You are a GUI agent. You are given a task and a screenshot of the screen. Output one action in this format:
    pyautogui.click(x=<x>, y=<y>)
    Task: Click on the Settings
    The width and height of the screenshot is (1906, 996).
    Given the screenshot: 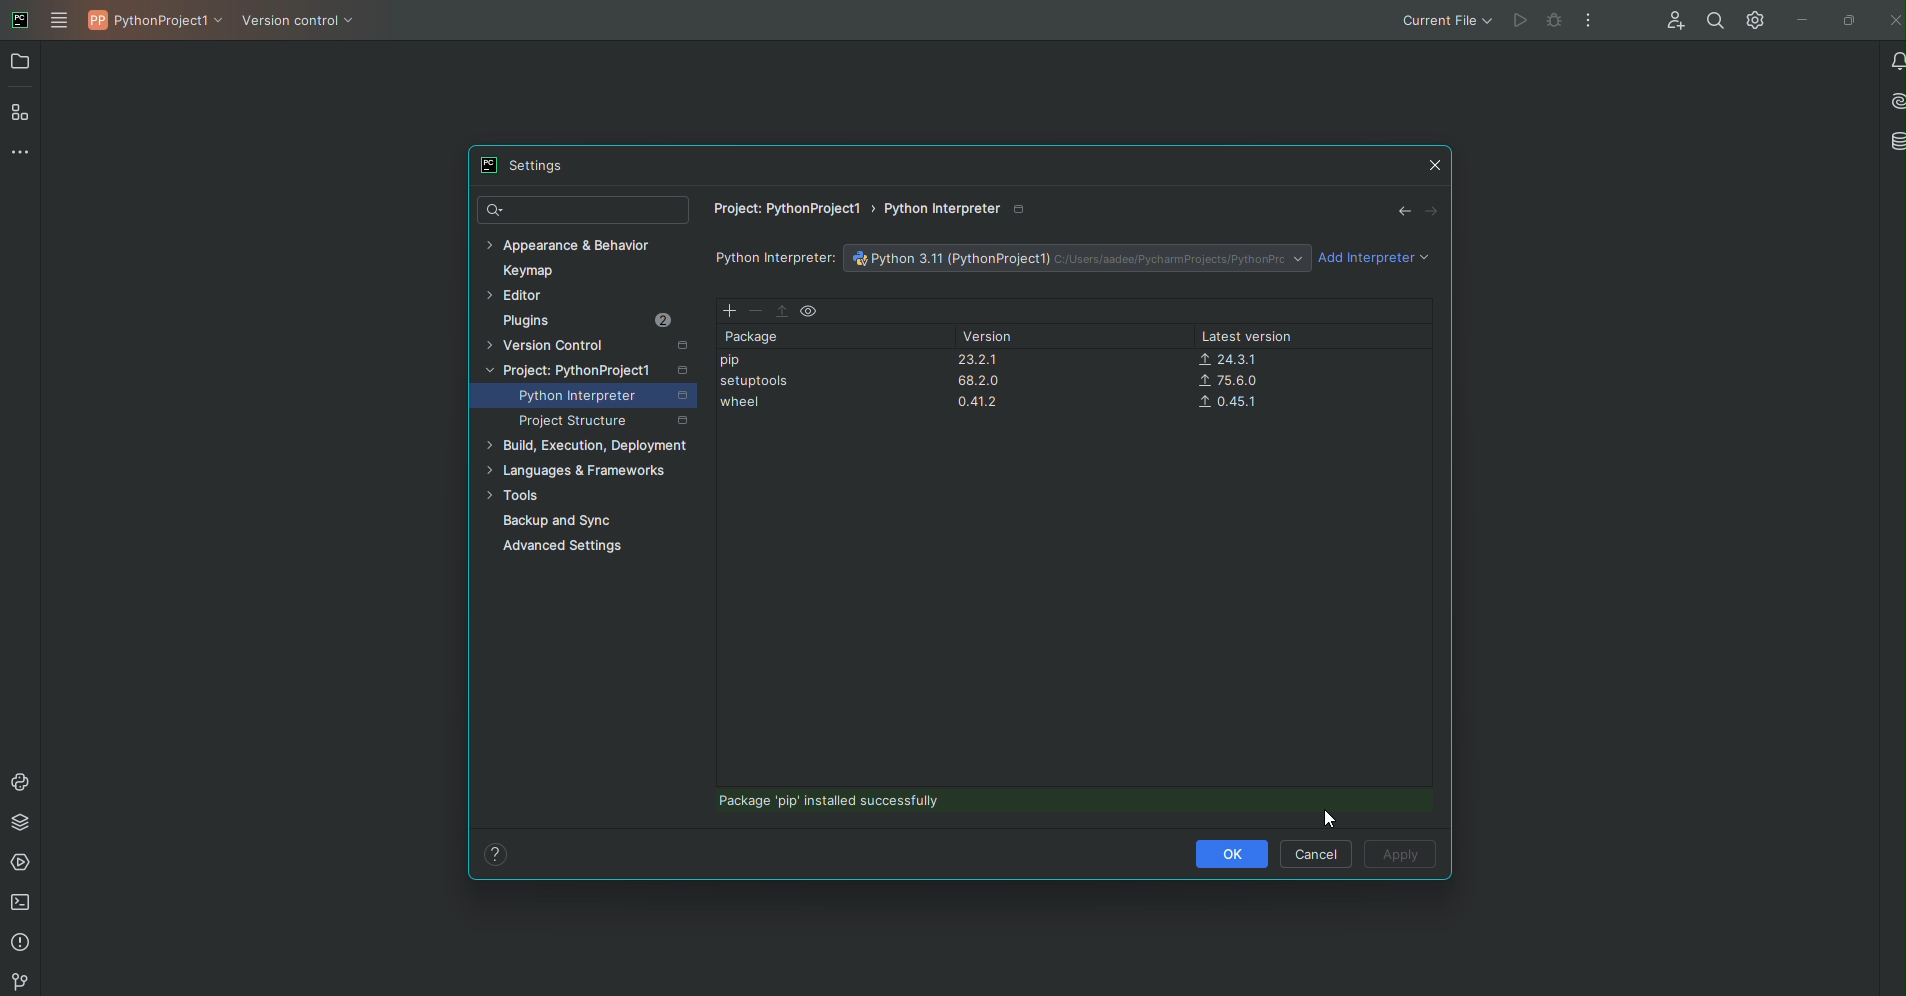 What is the action you would take?
    pyautogui.click(x=1754, y=21)
    